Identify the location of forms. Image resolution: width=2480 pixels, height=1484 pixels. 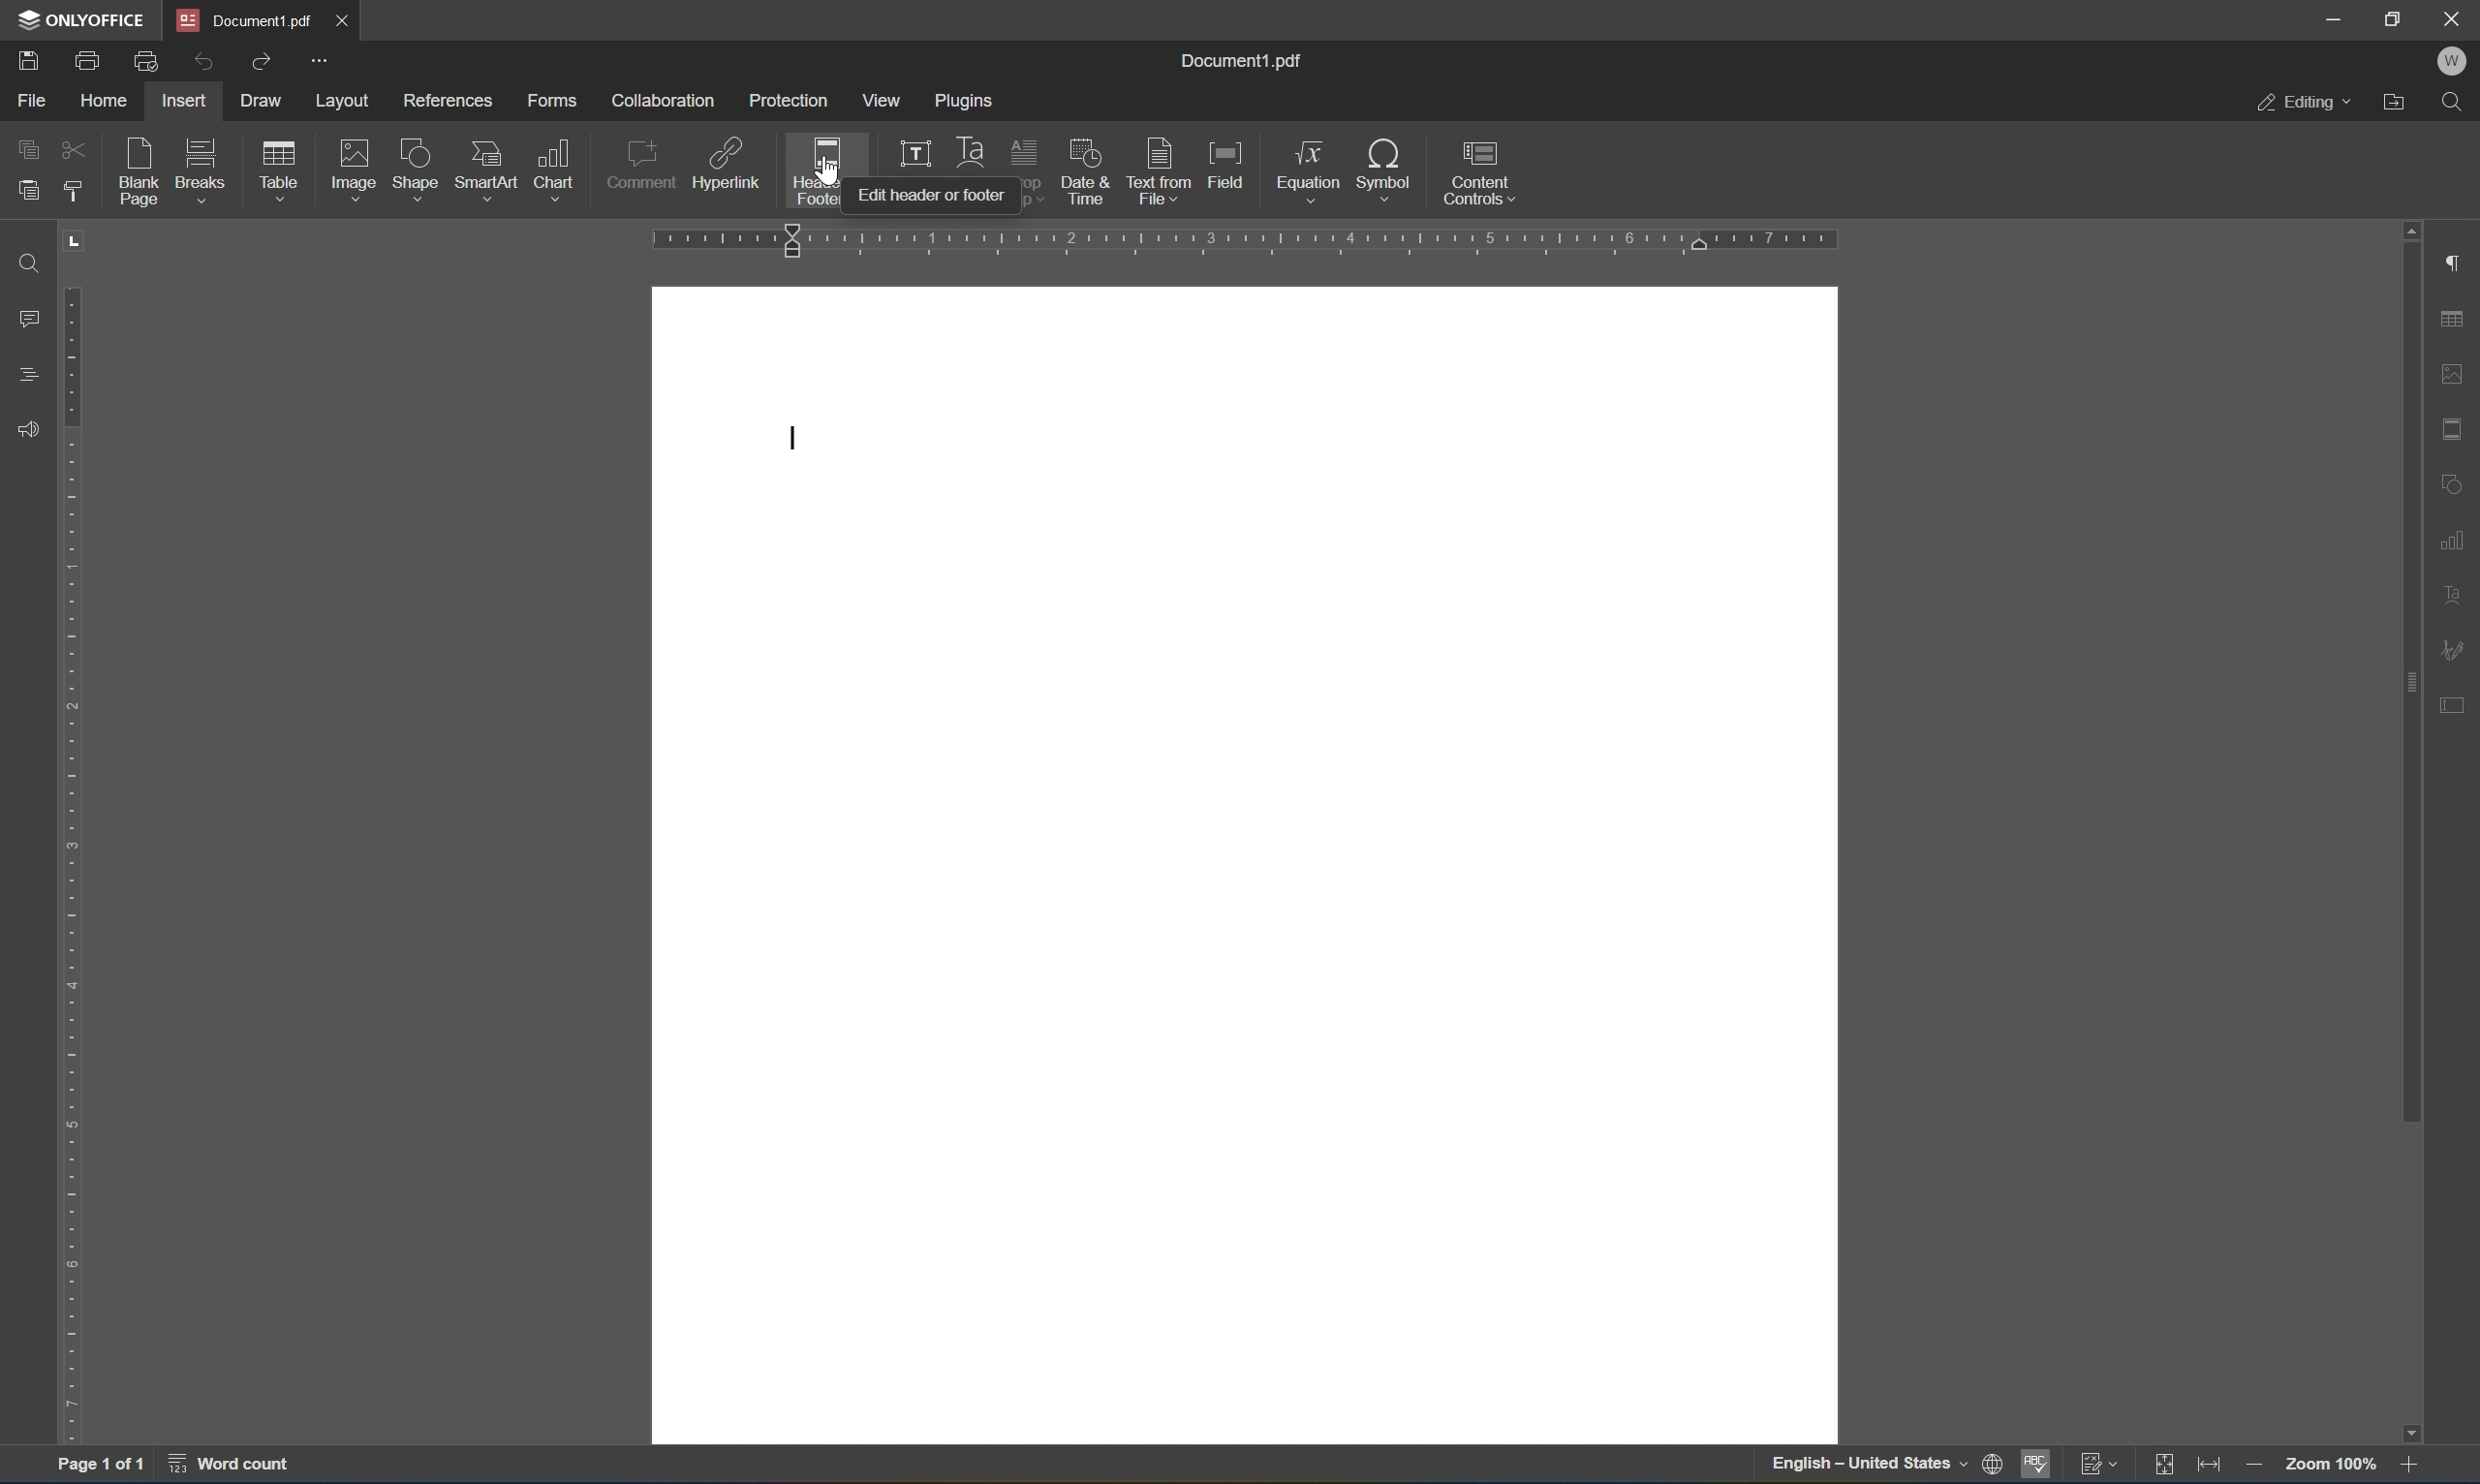
(552, 99).